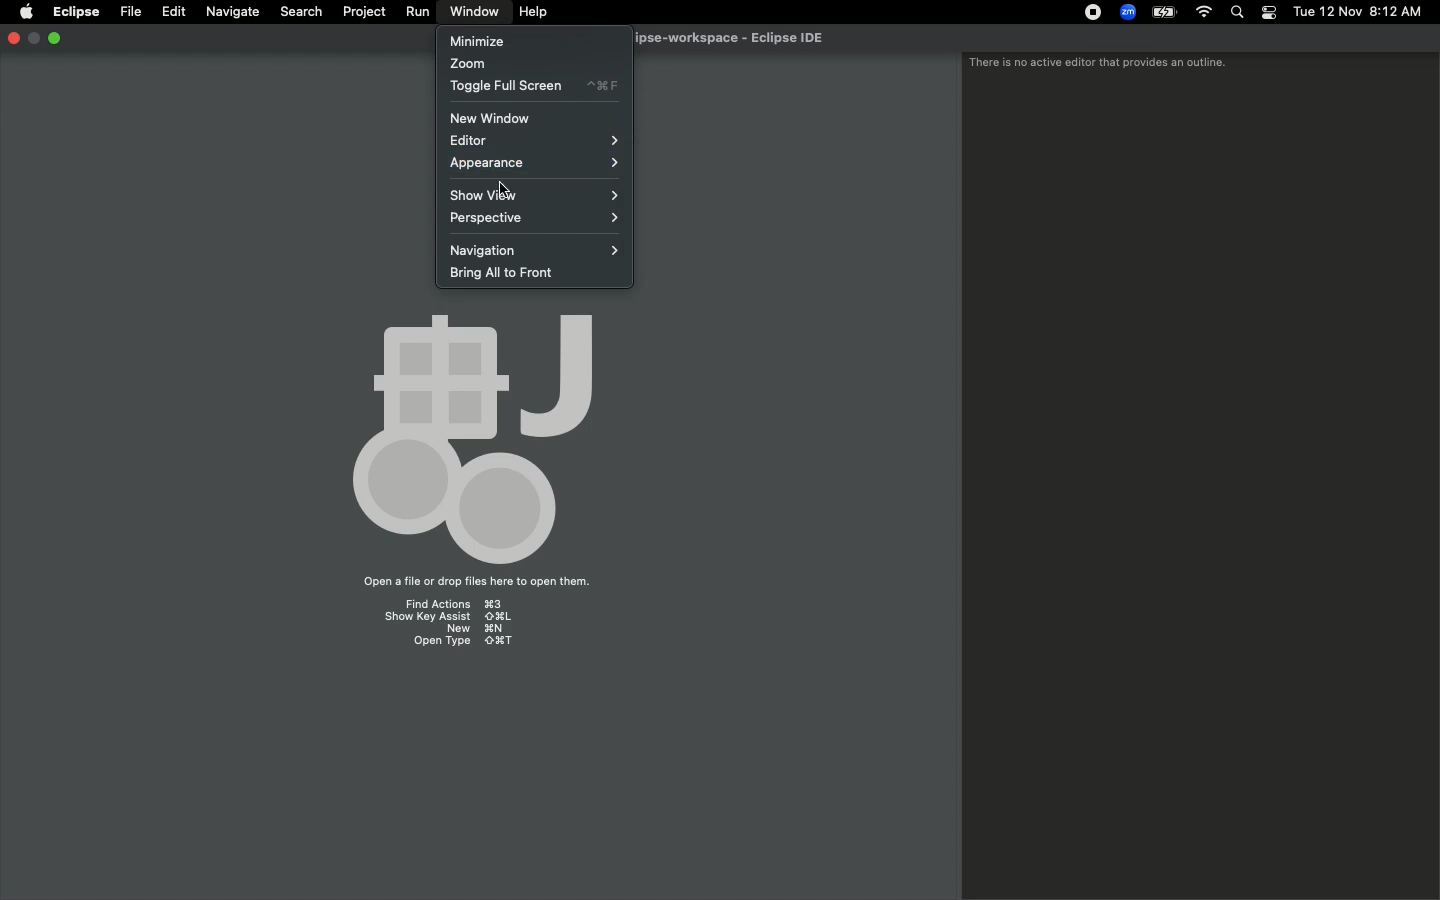 The width and height of the screenshot is (1440, 900). I want to click on Show key assist, so click(449, 616).